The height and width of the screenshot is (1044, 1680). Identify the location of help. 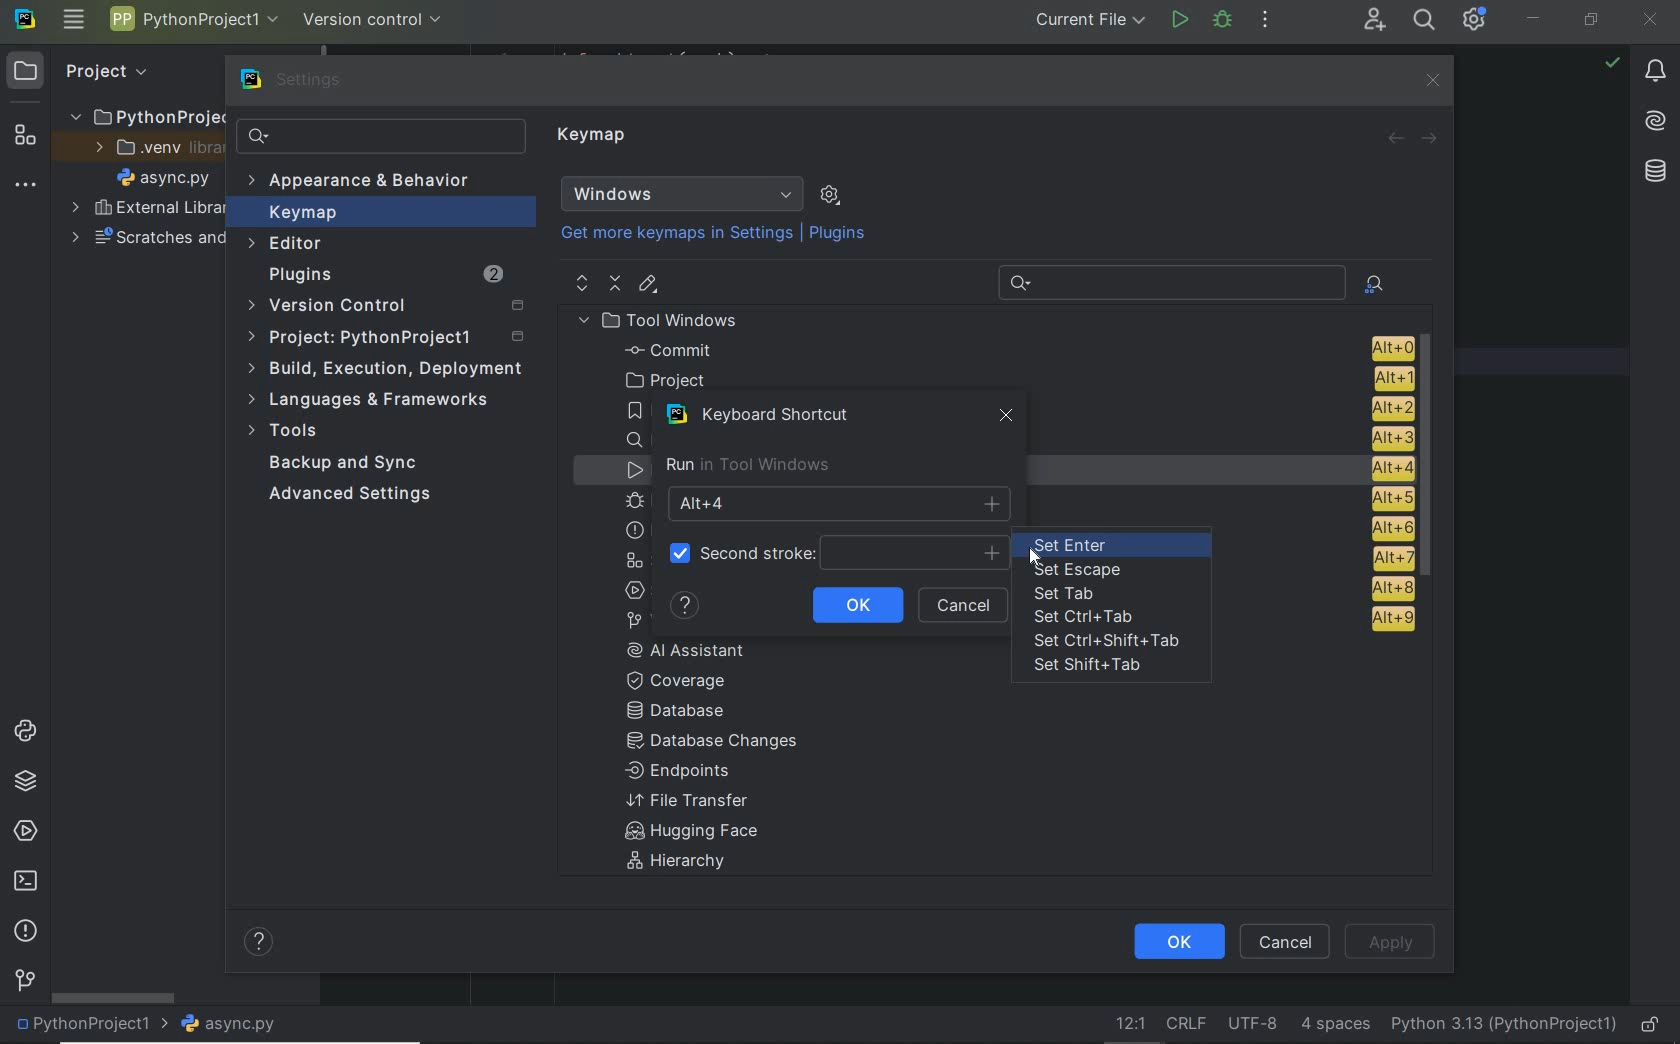
(261, 944).